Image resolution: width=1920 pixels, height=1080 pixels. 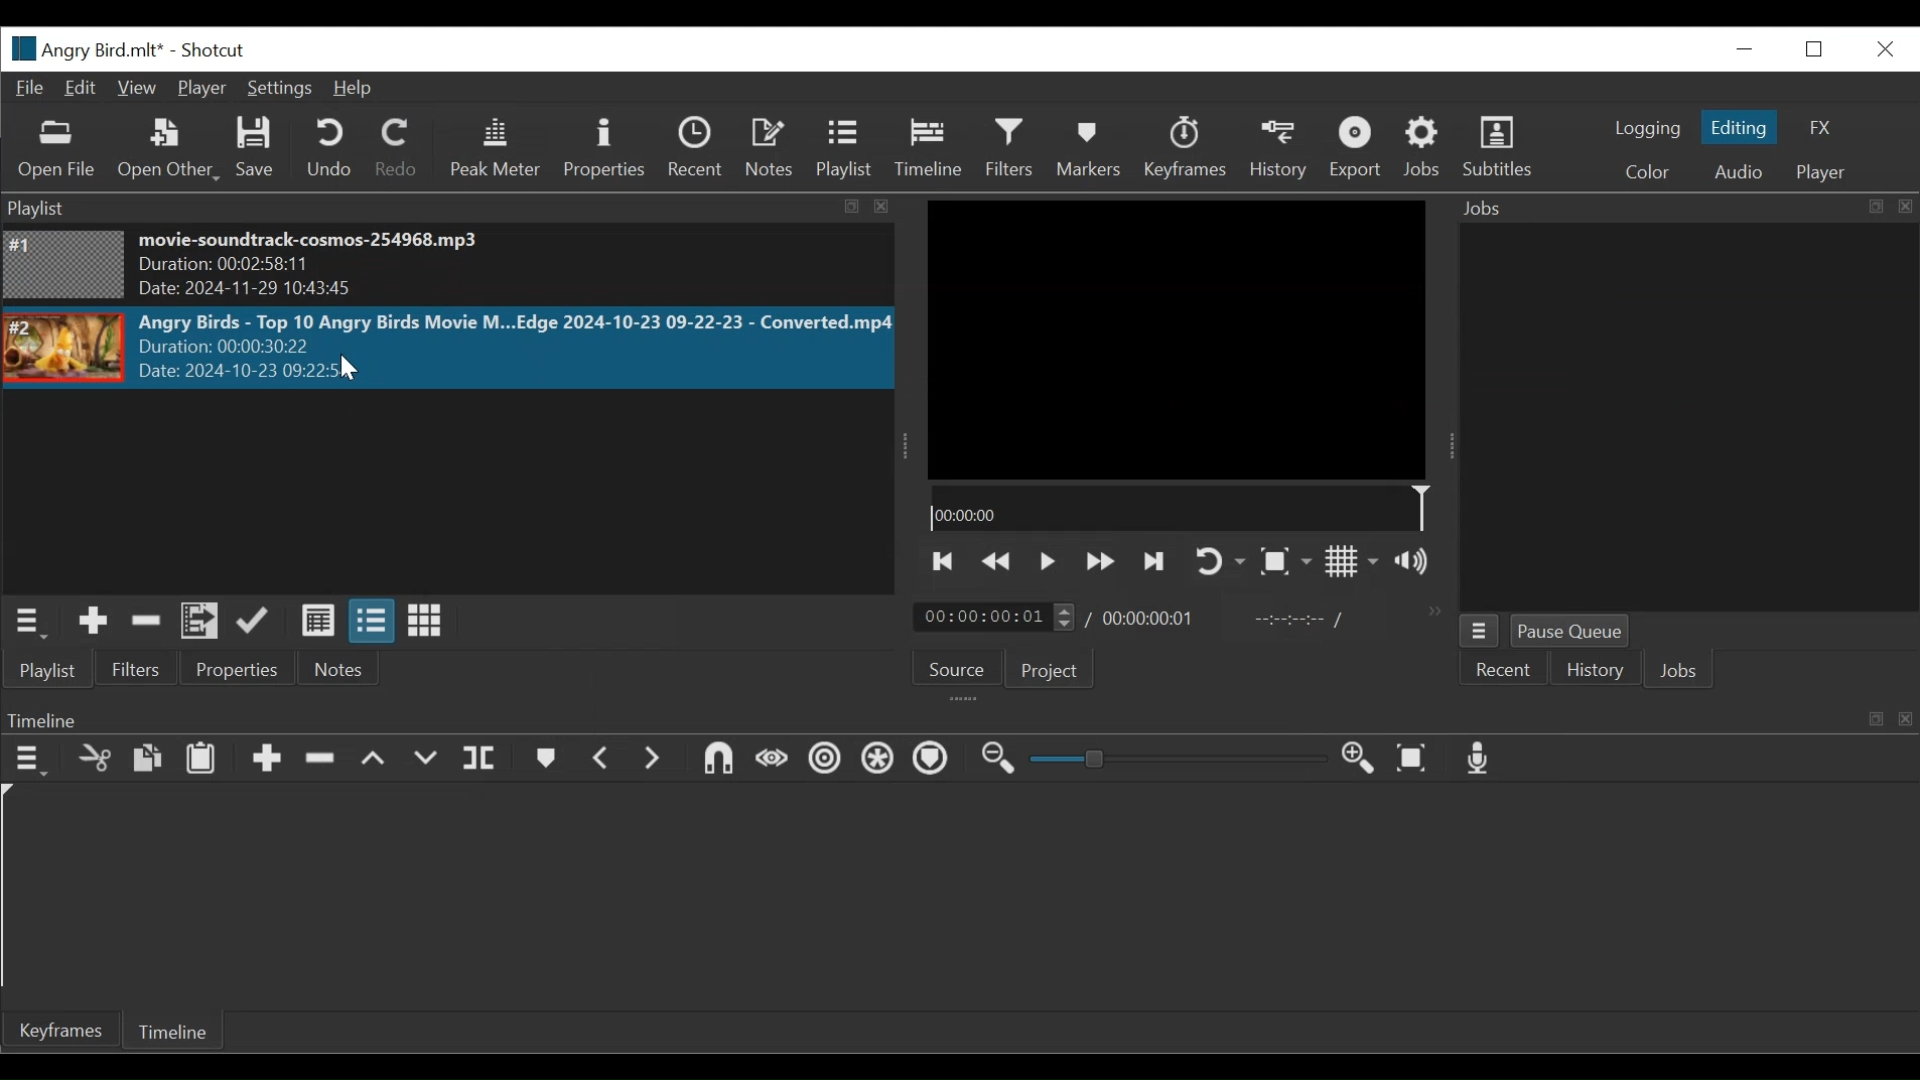 I want to click on Close, so click(x=1885, y=46).